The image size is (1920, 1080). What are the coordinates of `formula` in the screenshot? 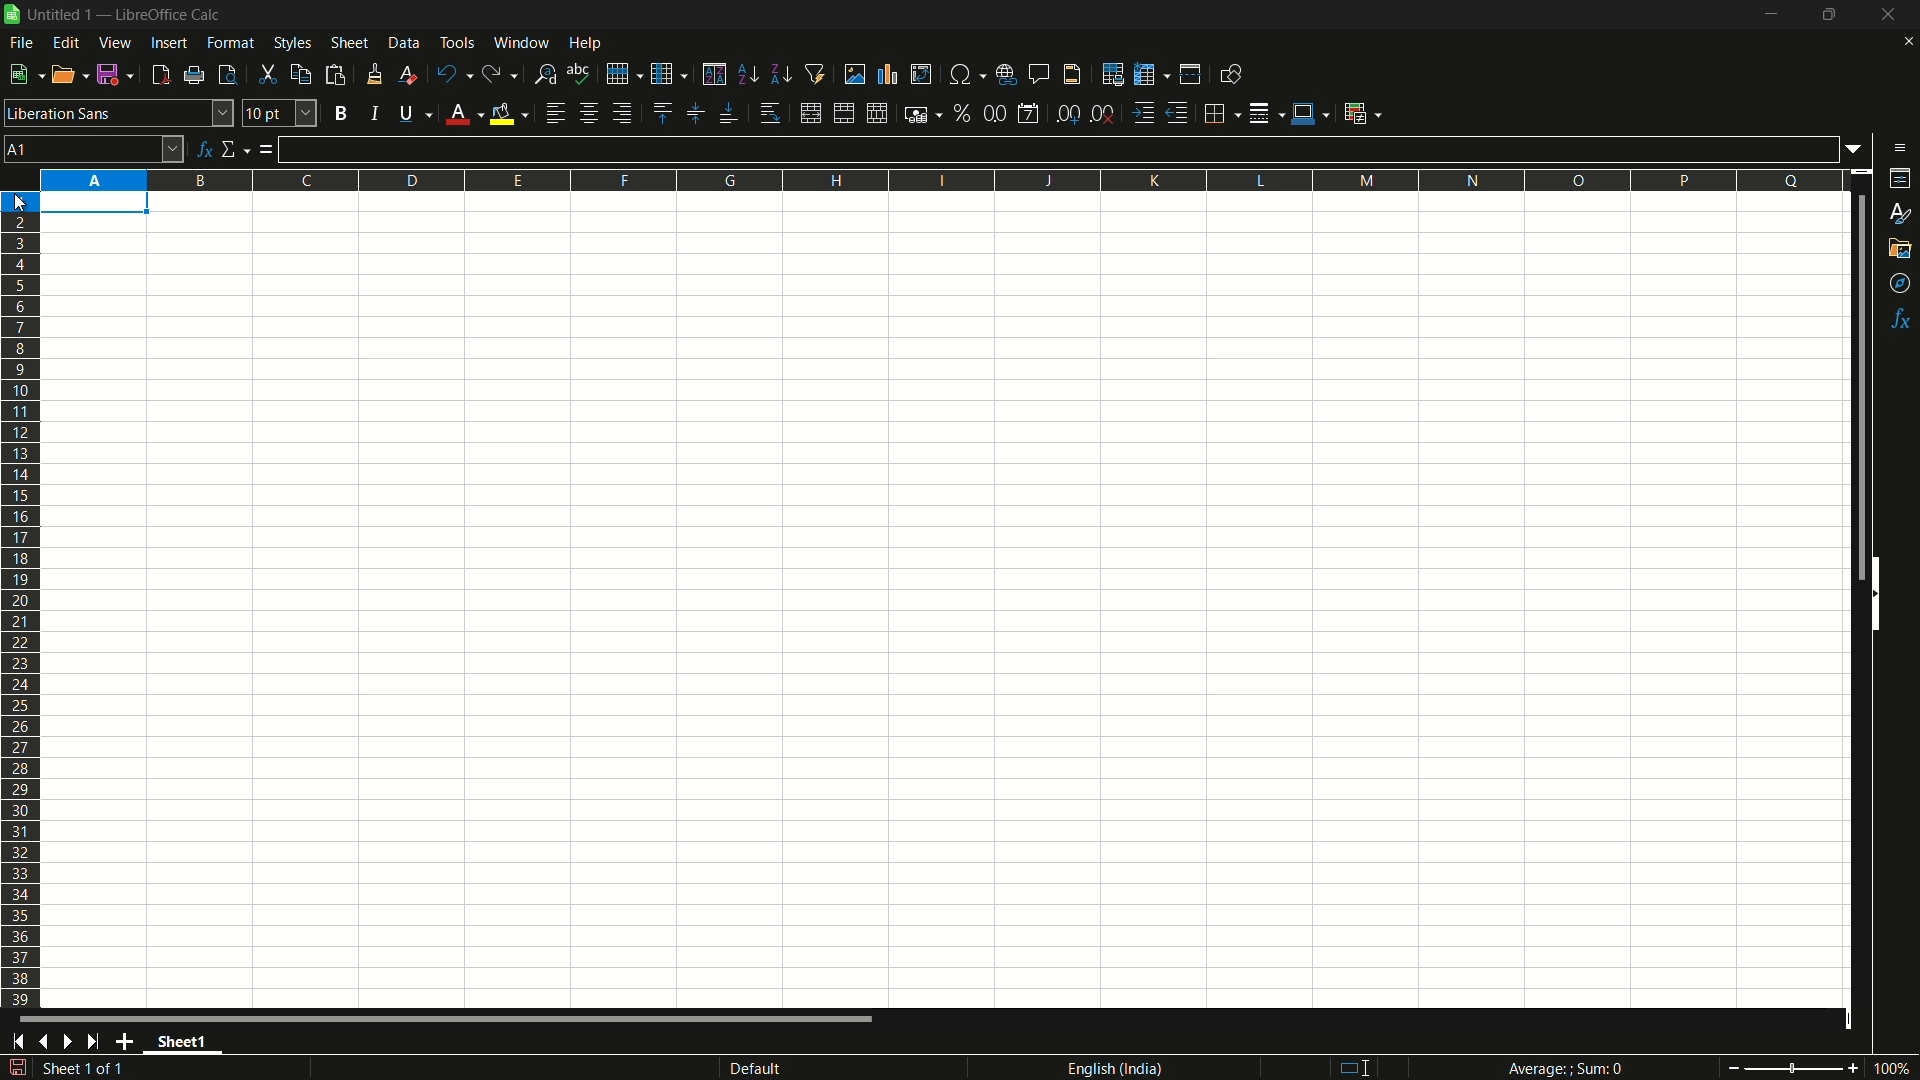 It's located at (266, 151).